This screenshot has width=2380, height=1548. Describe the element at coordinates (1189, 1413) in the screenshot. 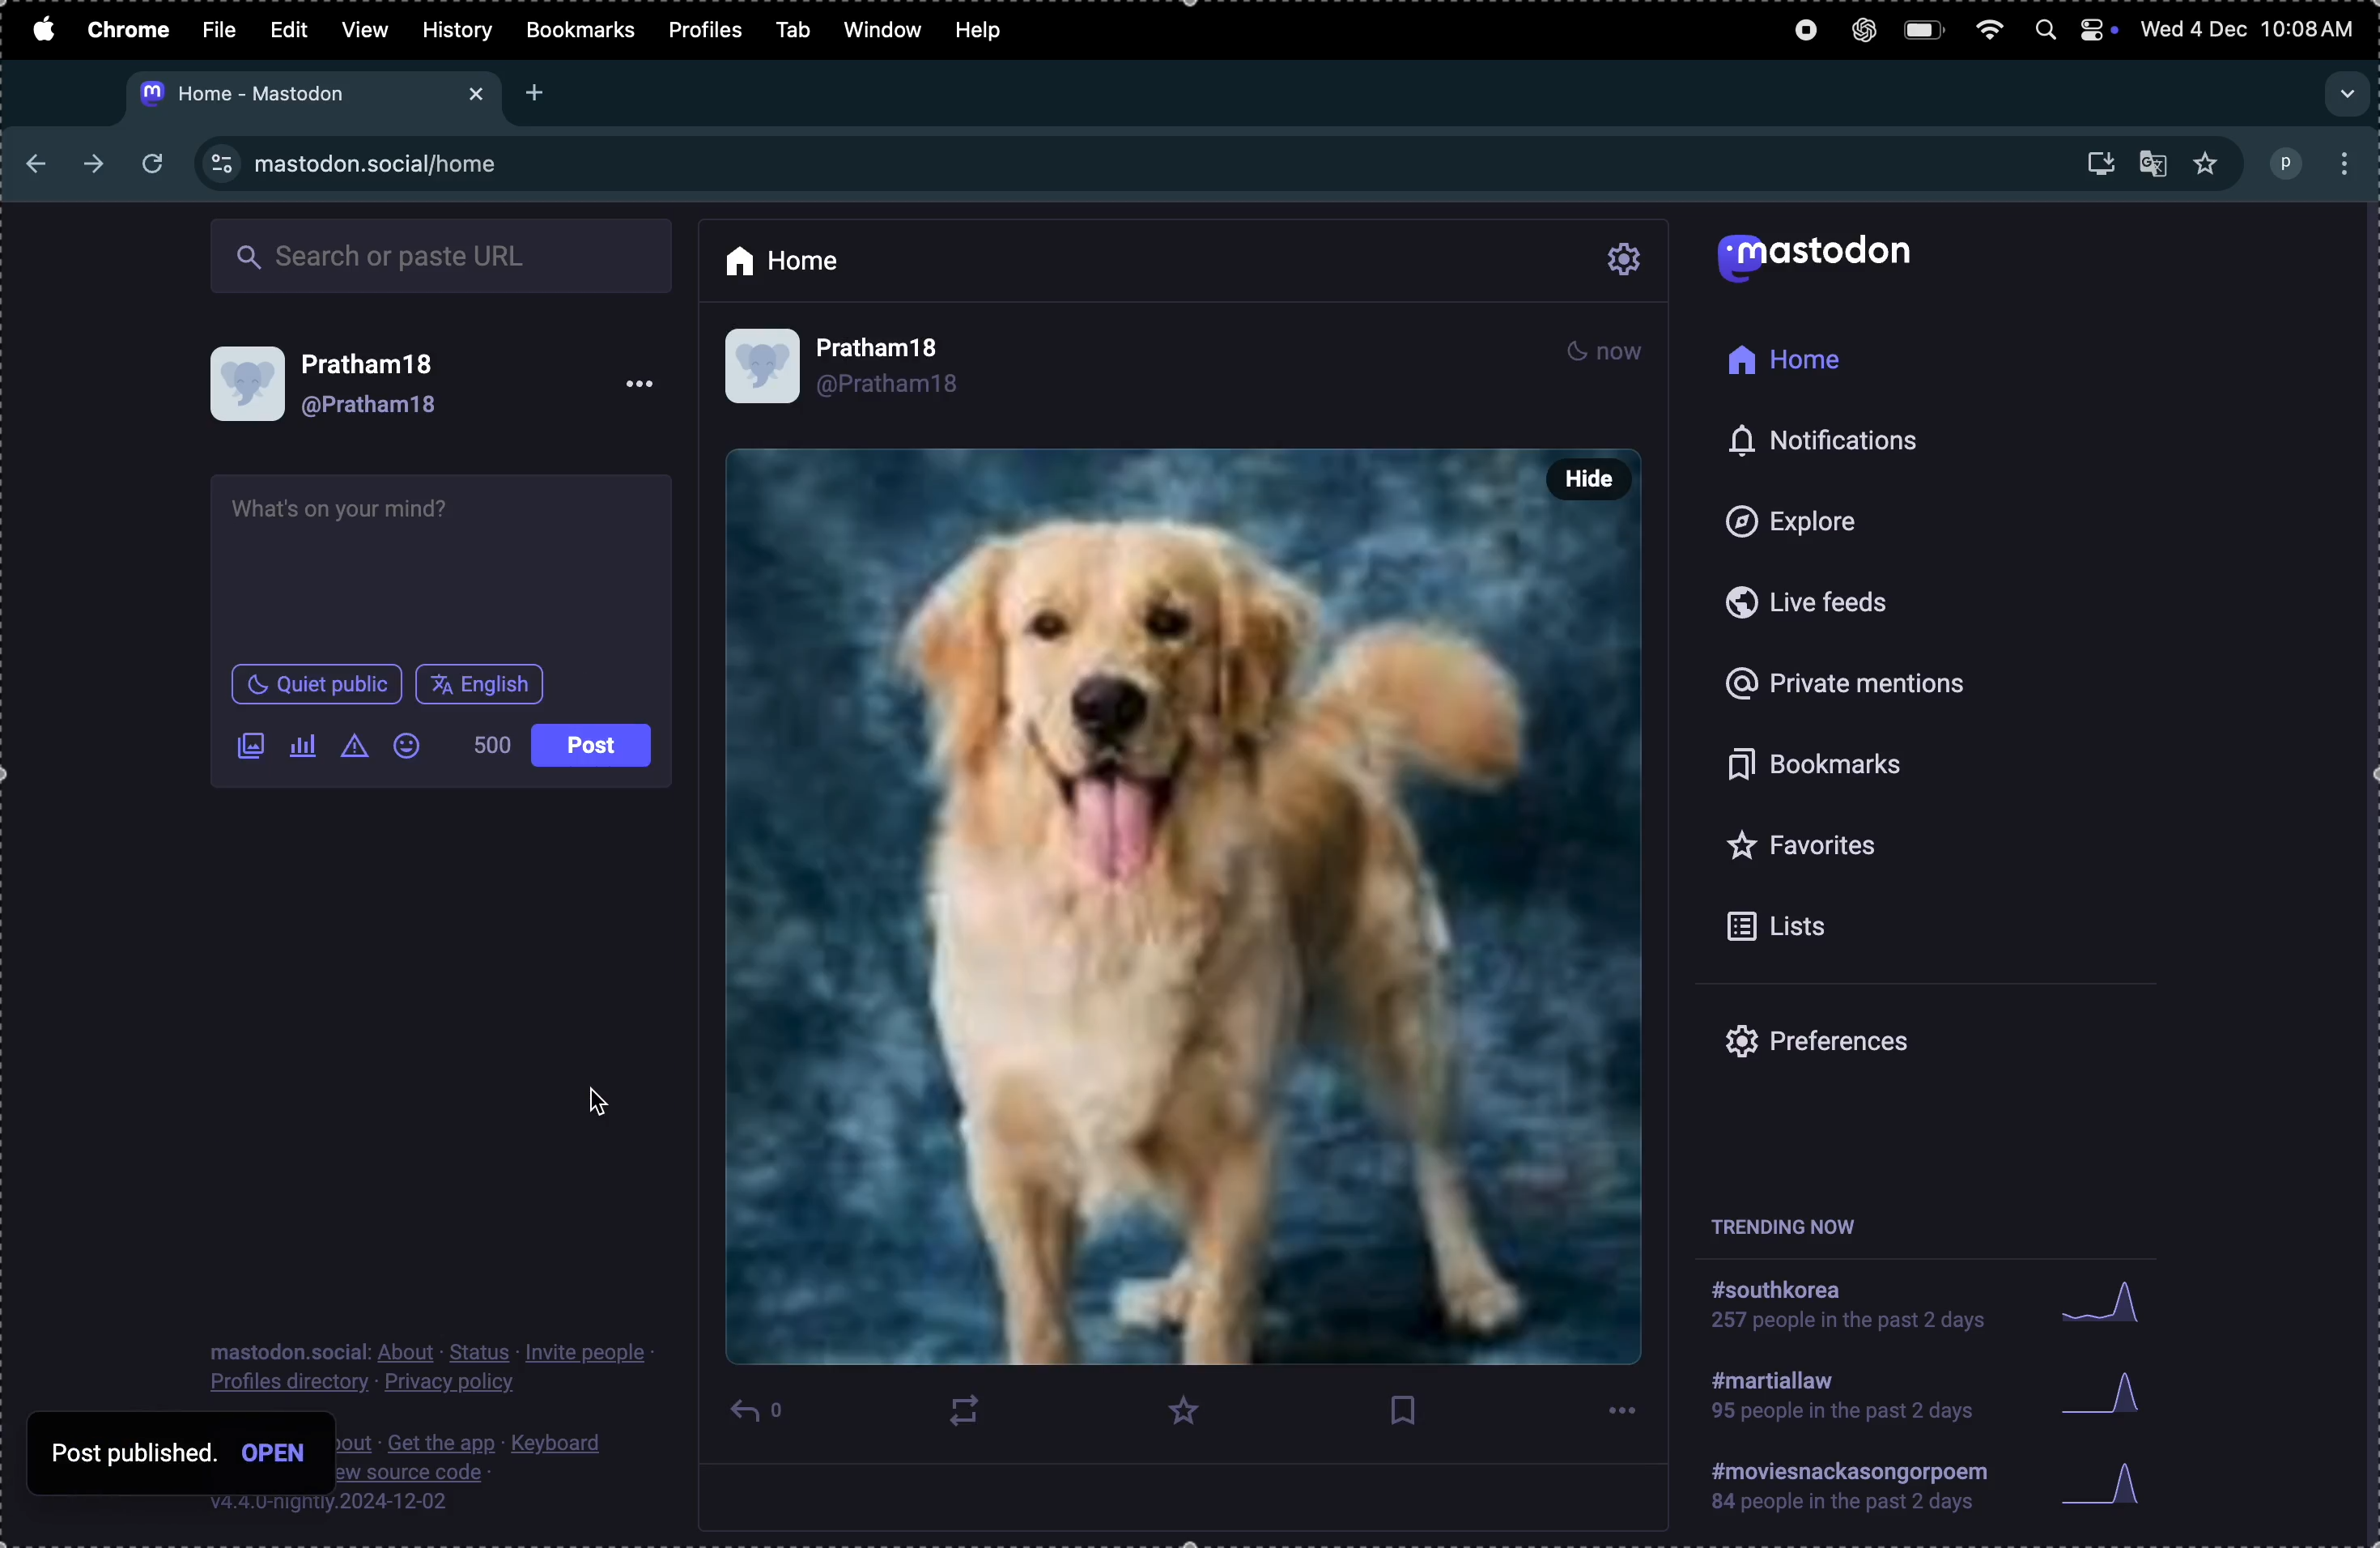

I see `favourite` at that location.